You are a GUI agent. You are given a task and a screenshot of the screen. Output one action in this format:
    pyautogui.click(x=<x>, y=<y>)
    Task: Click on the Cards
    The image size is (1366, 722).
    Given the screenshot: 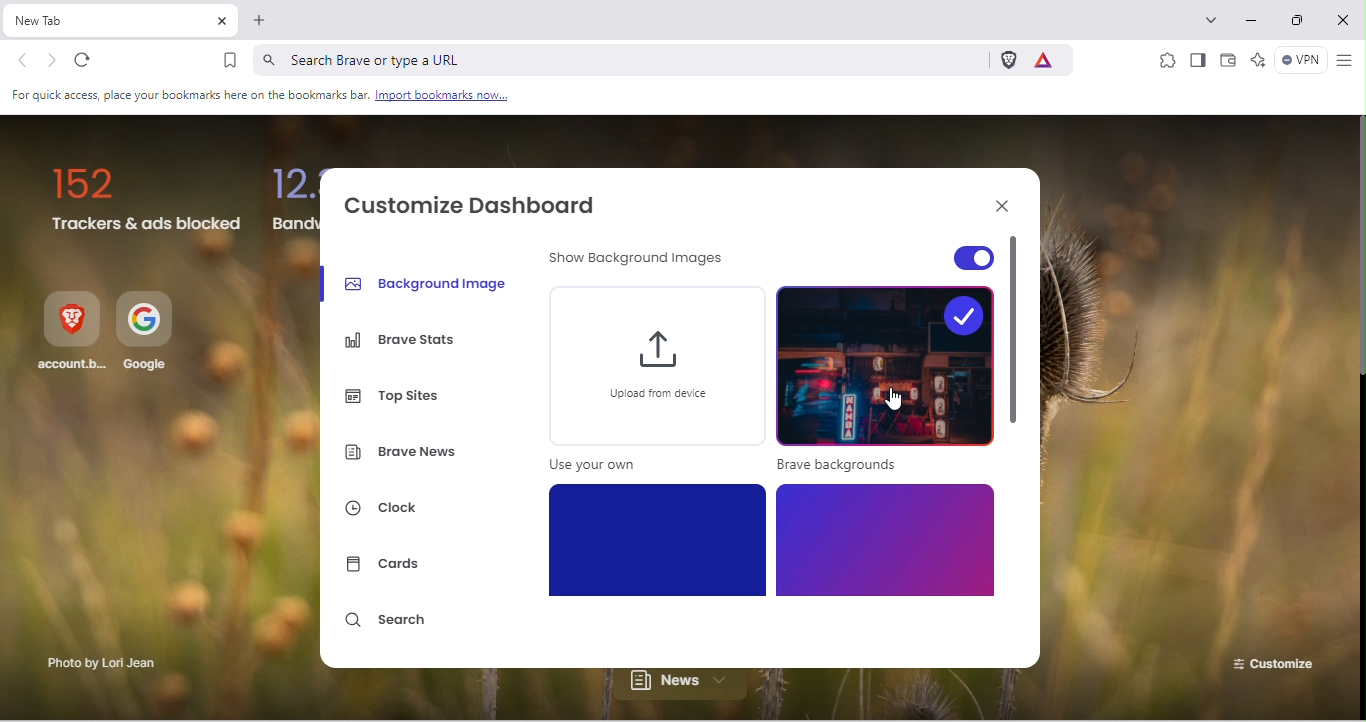 What is the action you would take?
    pyautogui.click(x=388, y=566)
    